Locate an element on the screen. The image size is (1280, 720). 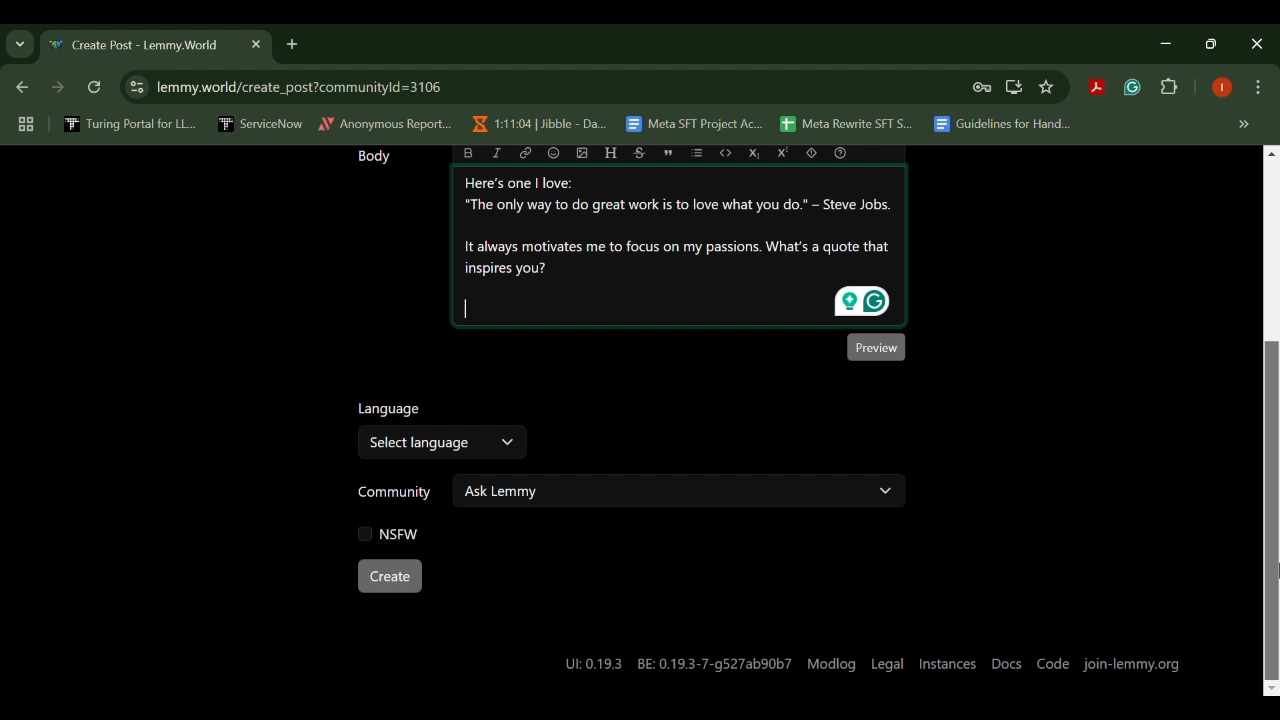
spoiler is located at coordinates (811, 153).